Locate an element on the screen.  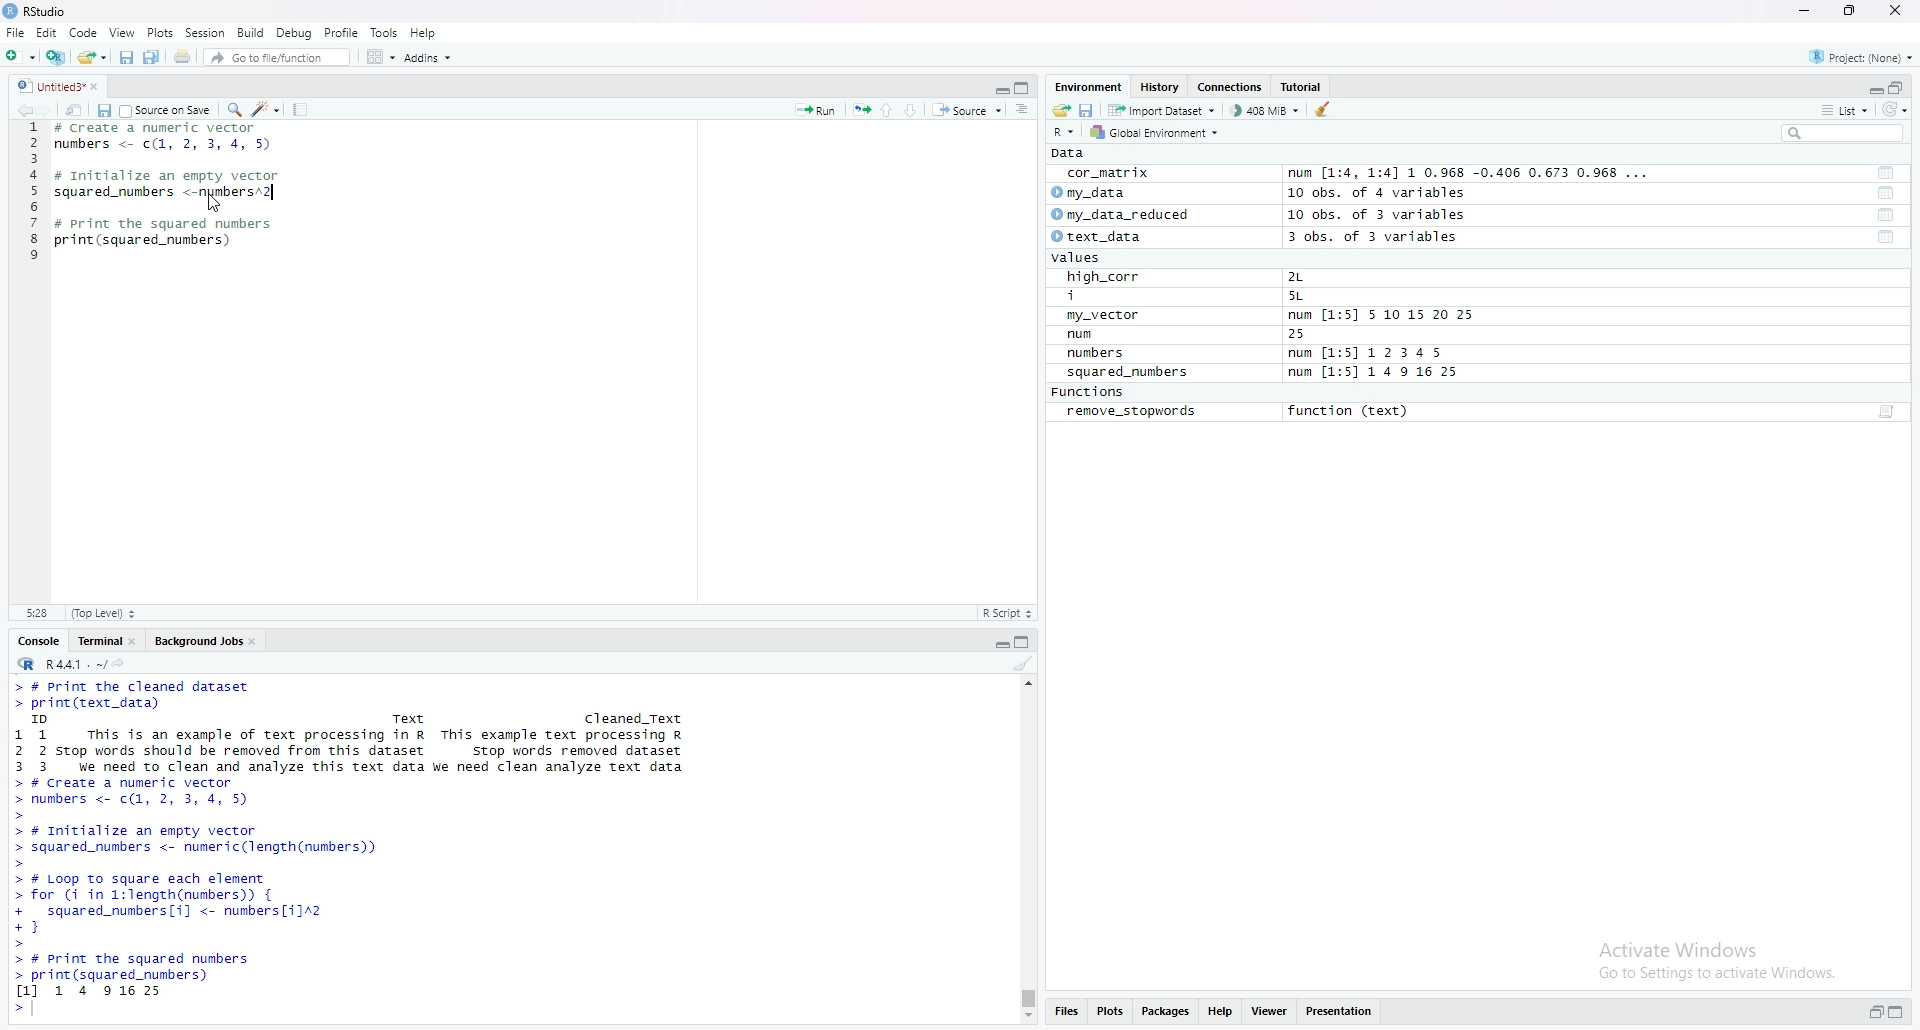
Environment is located at coordinates (1088, 86).